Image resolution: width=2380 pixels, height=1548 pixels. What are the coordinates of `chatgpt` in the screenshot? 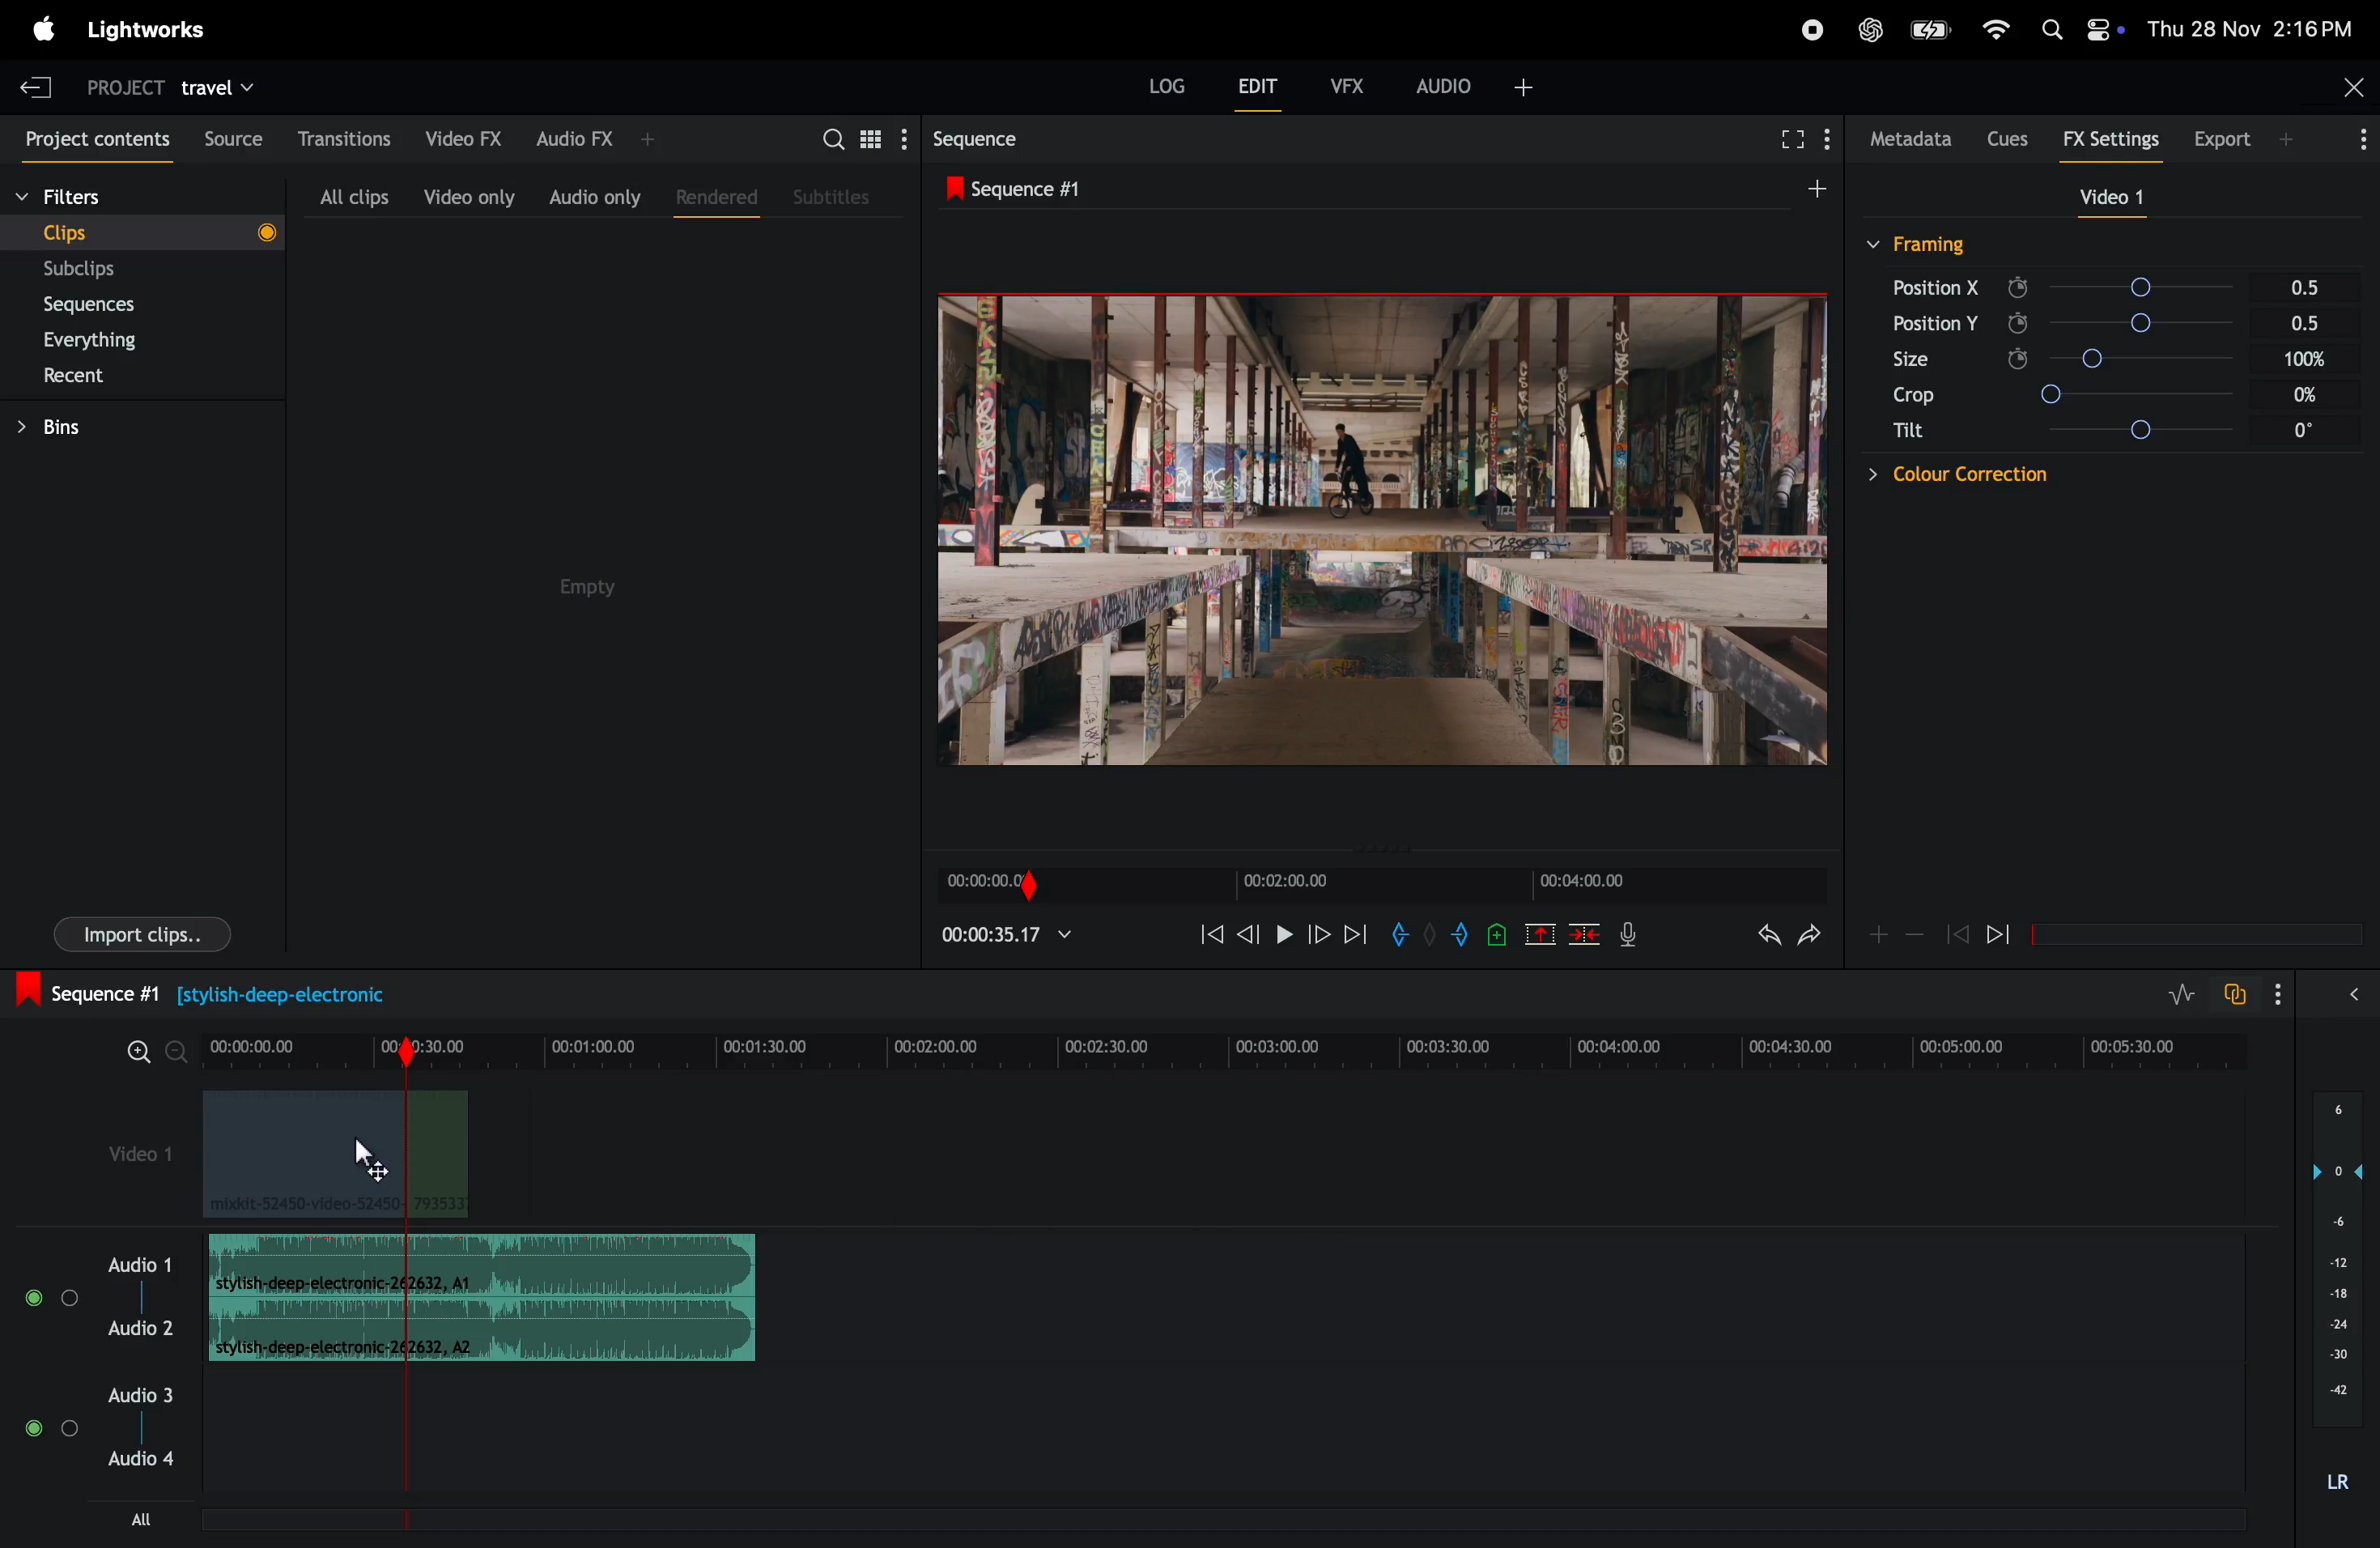 It's located at (1873, 28).